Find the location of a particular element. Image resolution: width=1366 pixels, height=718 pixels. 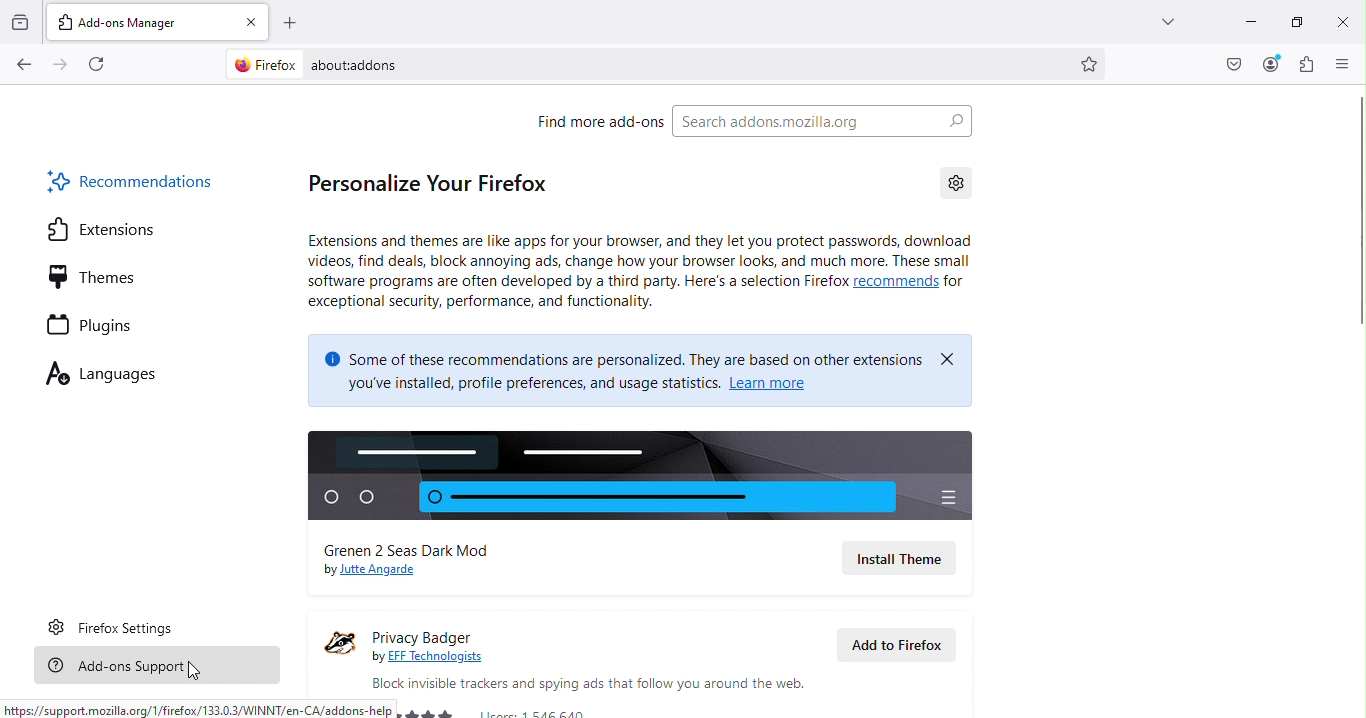

Information is located at coordinates (644, 277).